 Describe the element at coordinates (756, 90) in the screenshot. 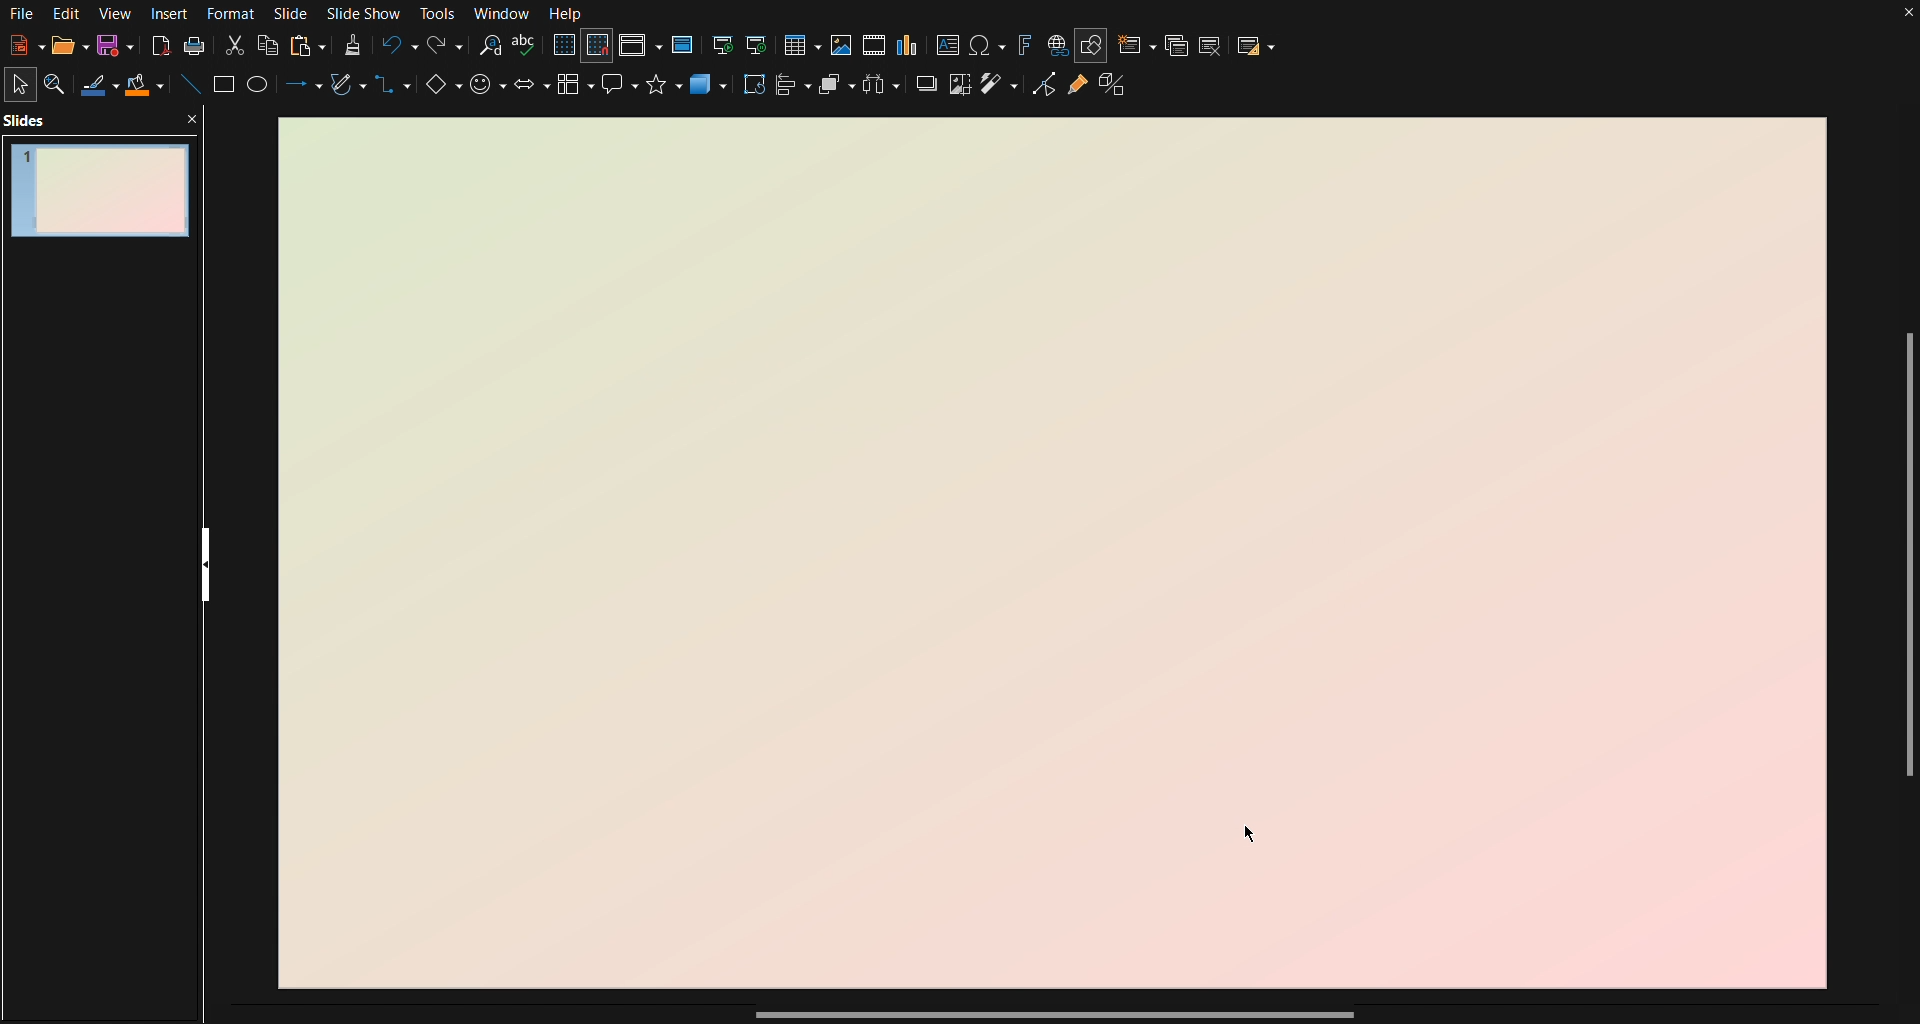

I see `Transformation` at that location.